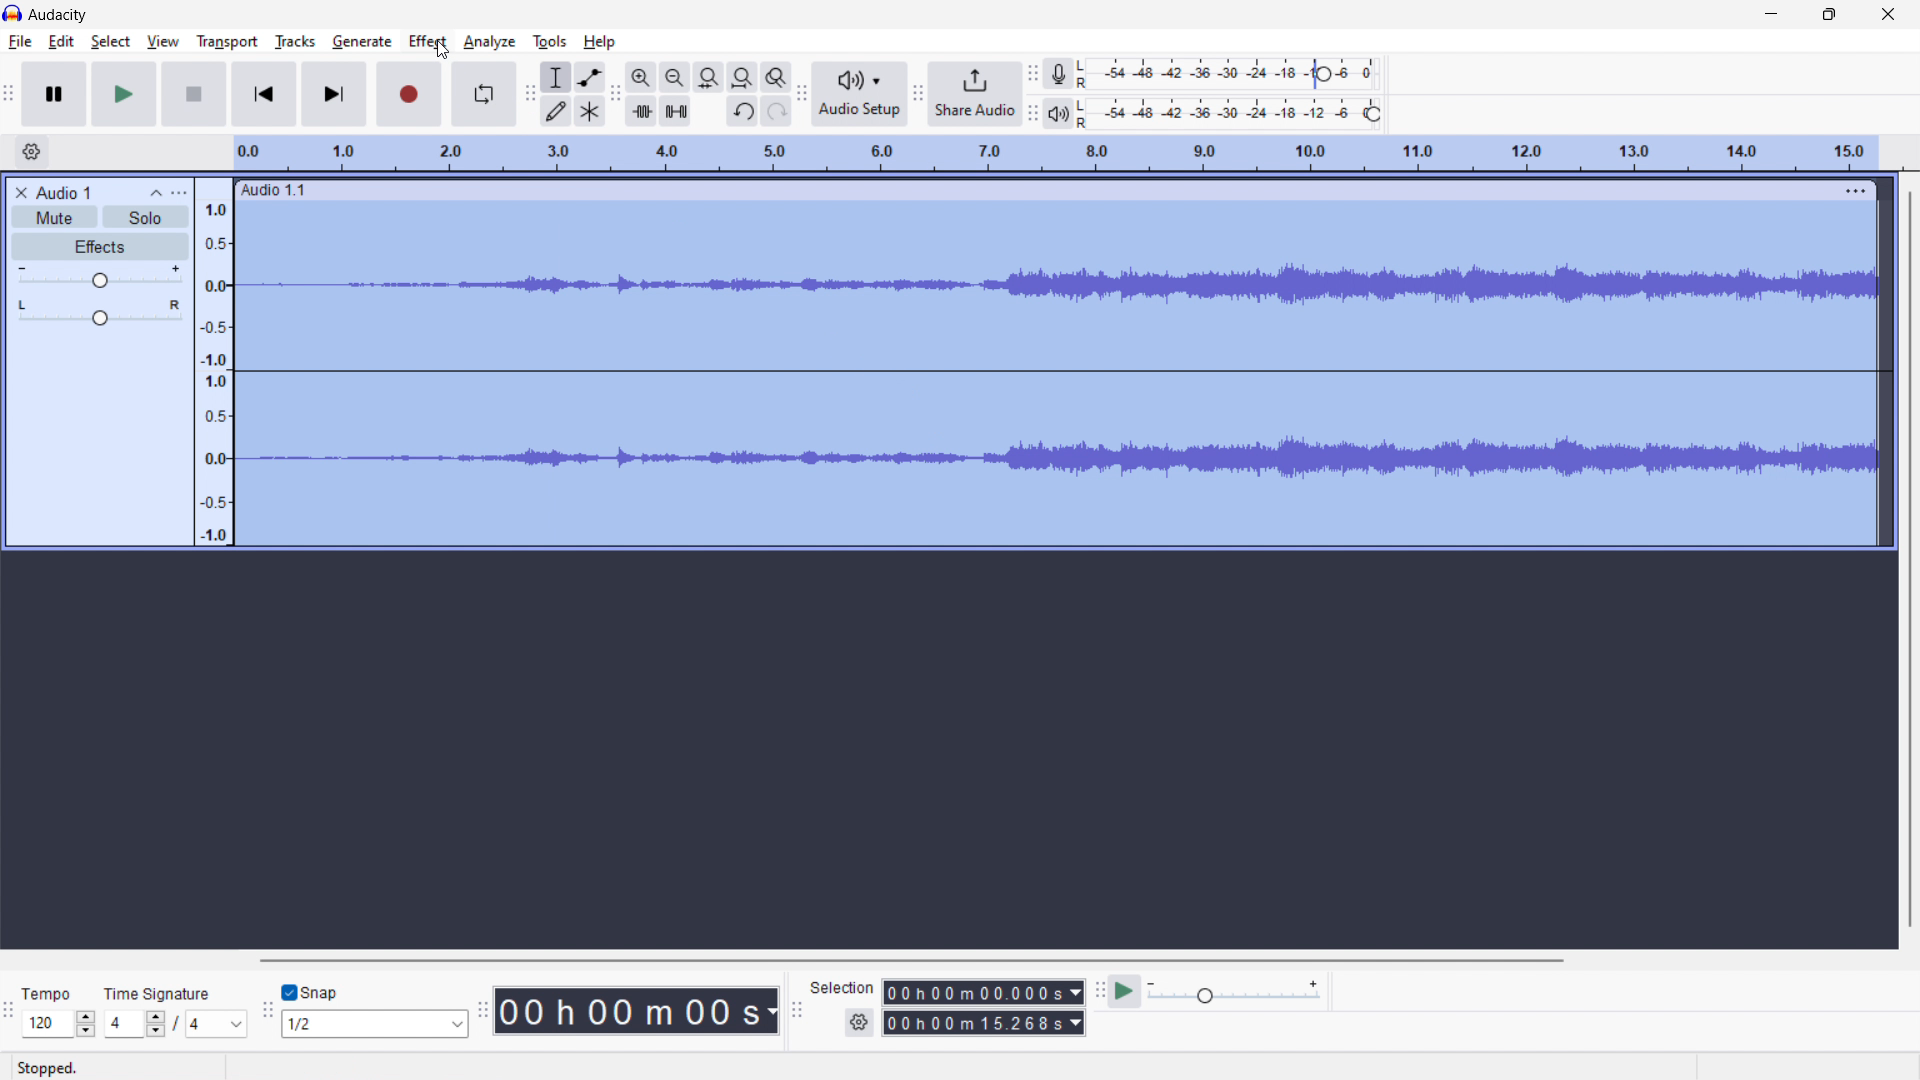 The height and width of the screenshot is (1080, 1920). What do you see at coordinates (441, 51) in the screenshot?
I see `cursor on effects` at bounding box center [441, 51].